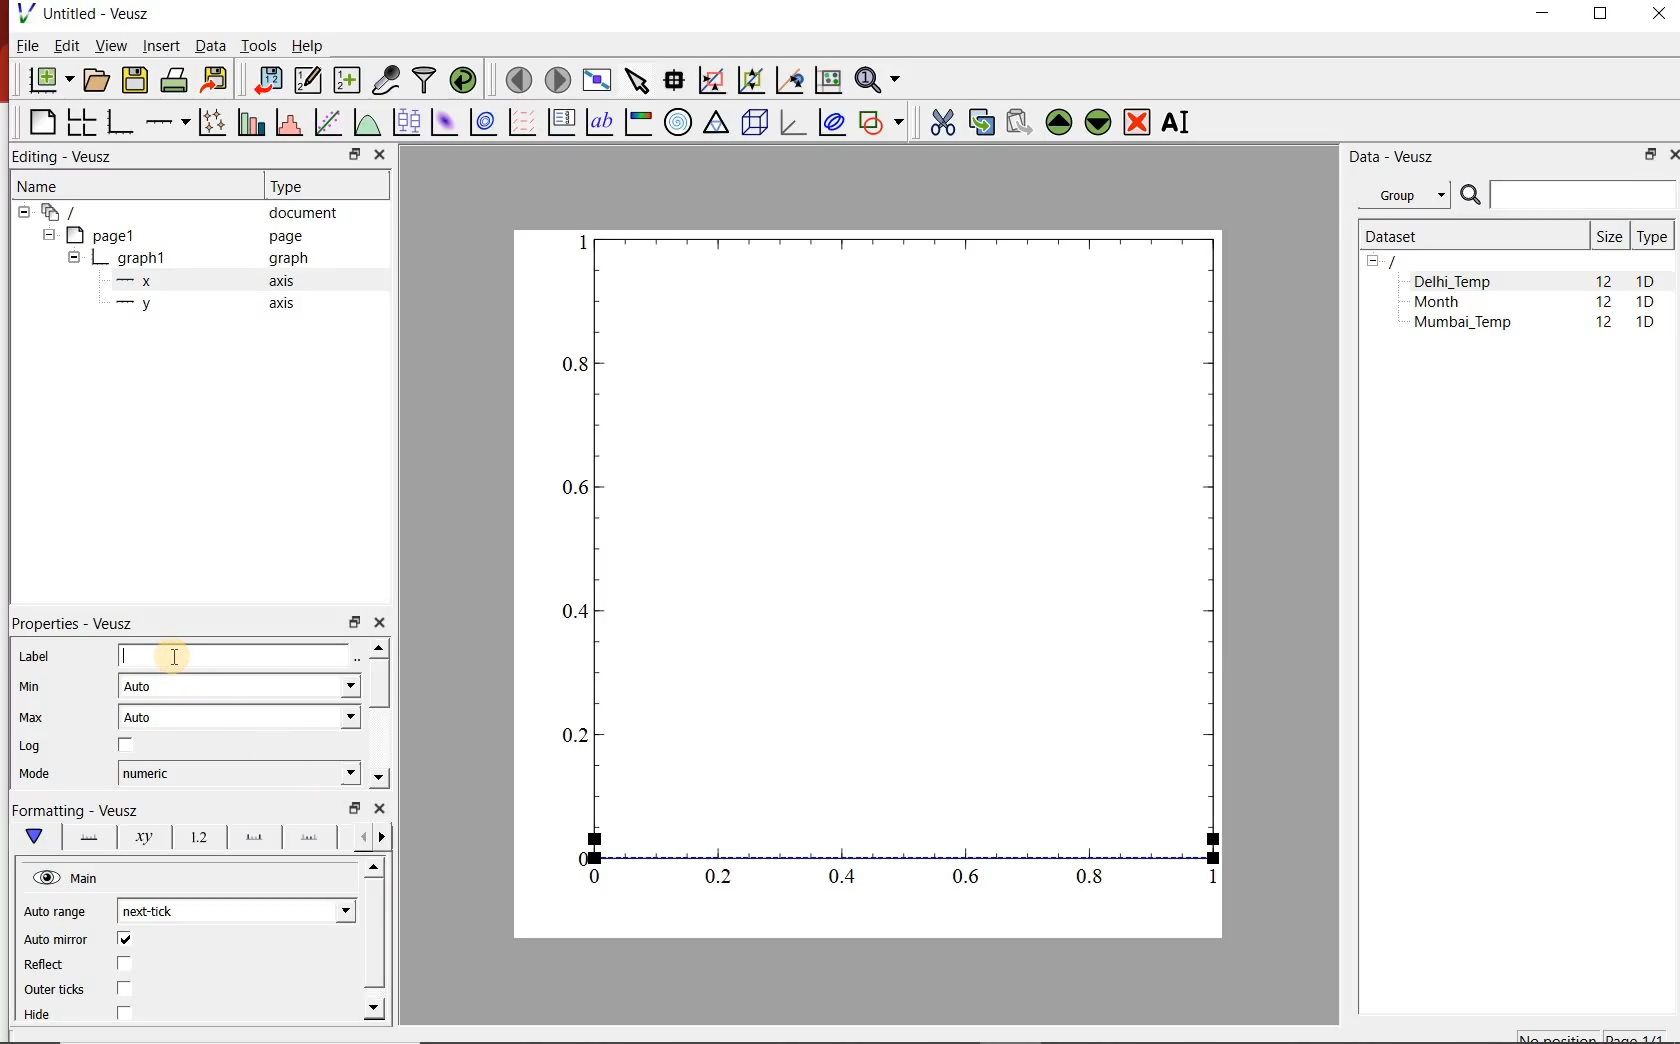 This screenshot has width=1680, height=1044. Describe the element at coordinates (327, 122) in the screenshot. I see `fit a function to data` at that location.